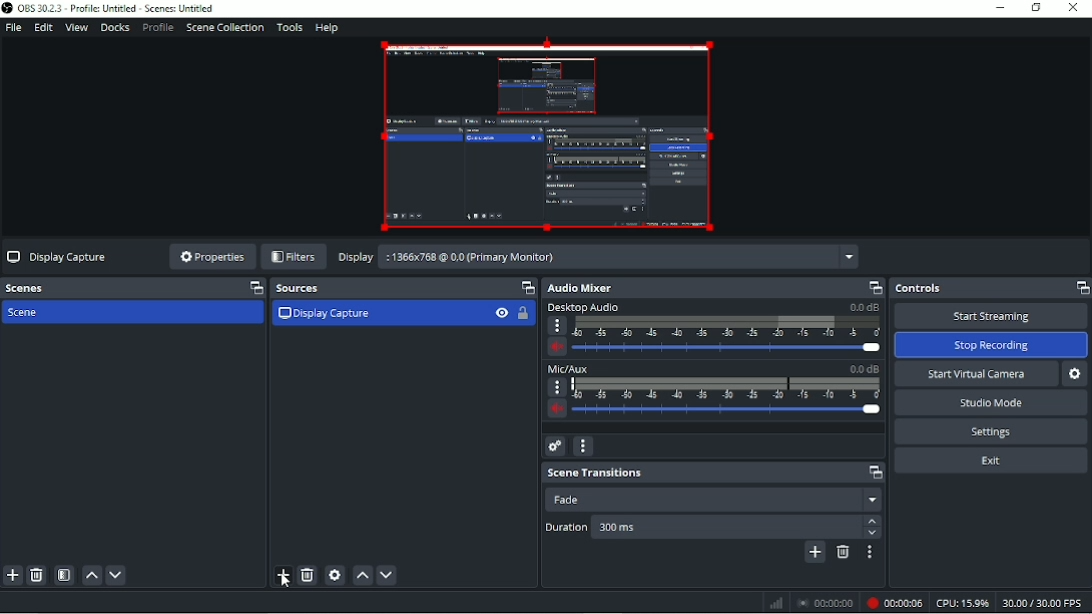 The height and width of the screenshot is (614, 1092). Describe the element at coordinates (325, 313) in the screenshot. I see `Display Capture` at that location.